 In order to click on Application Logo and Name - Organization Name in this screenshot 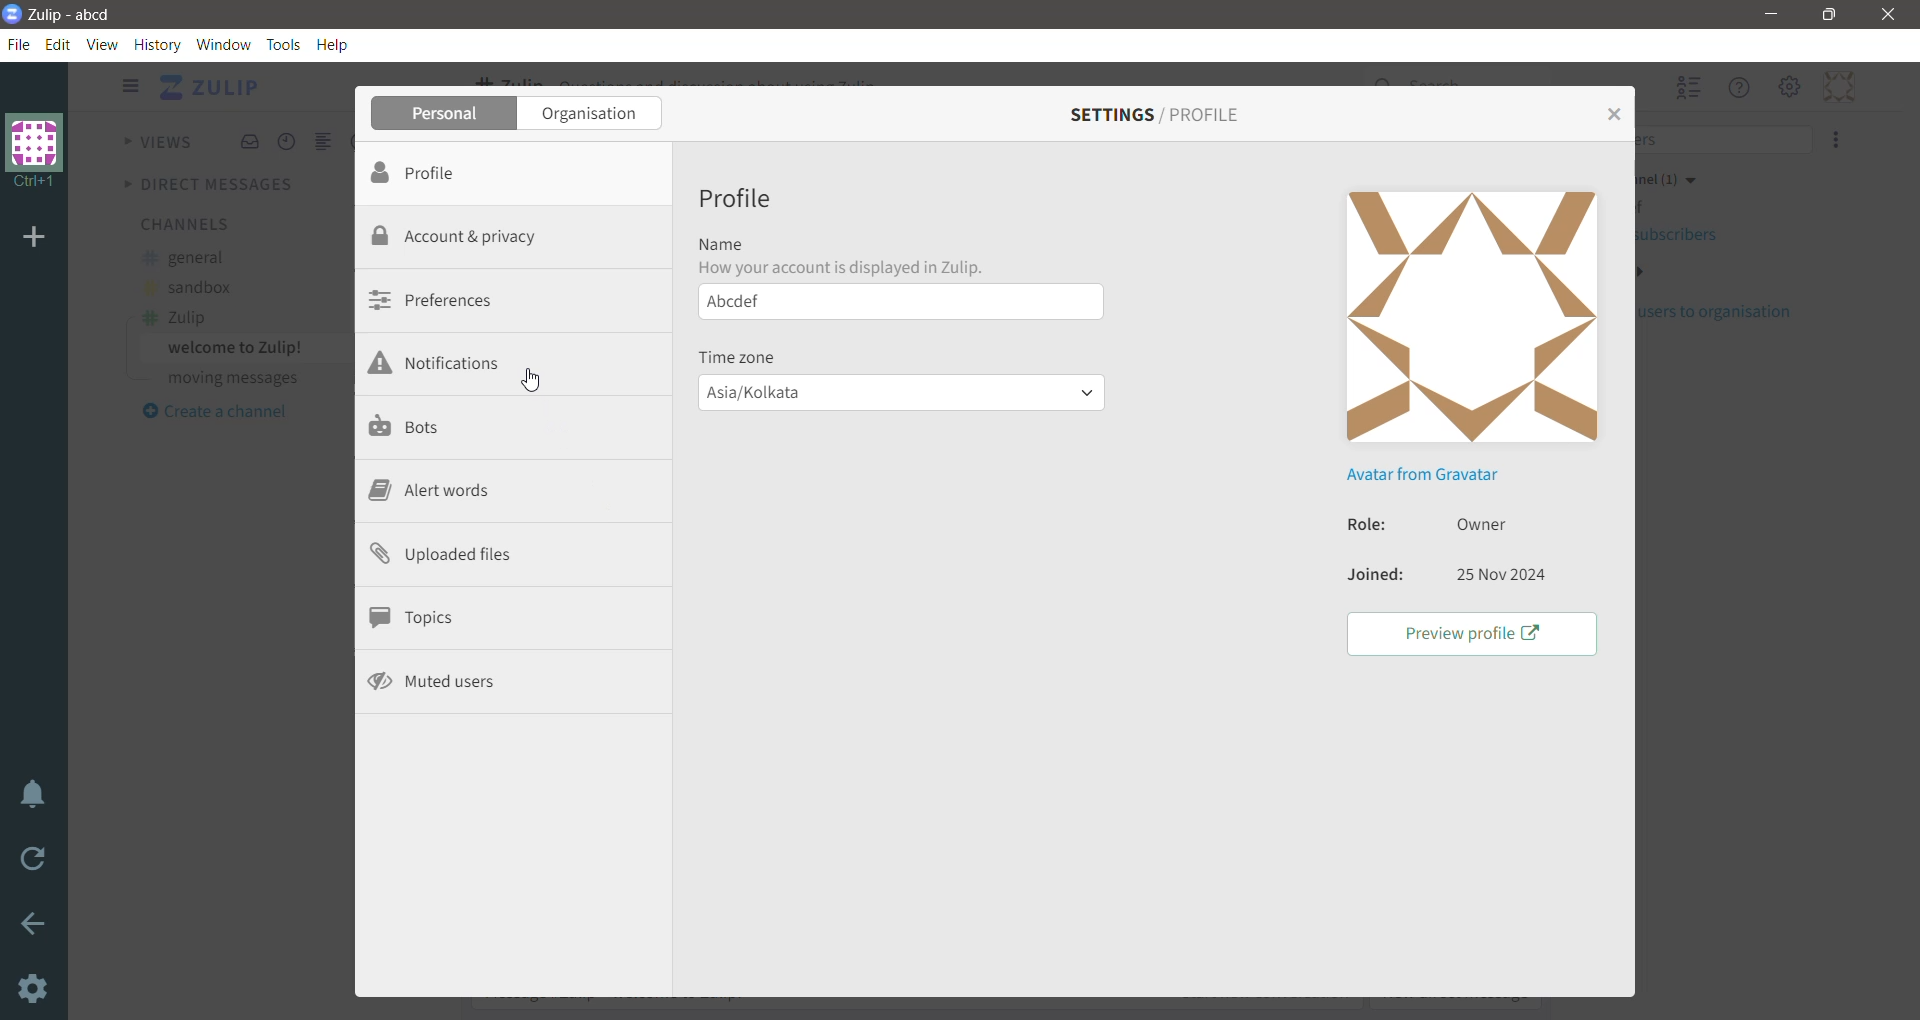, I will do `click(67, 14)`.